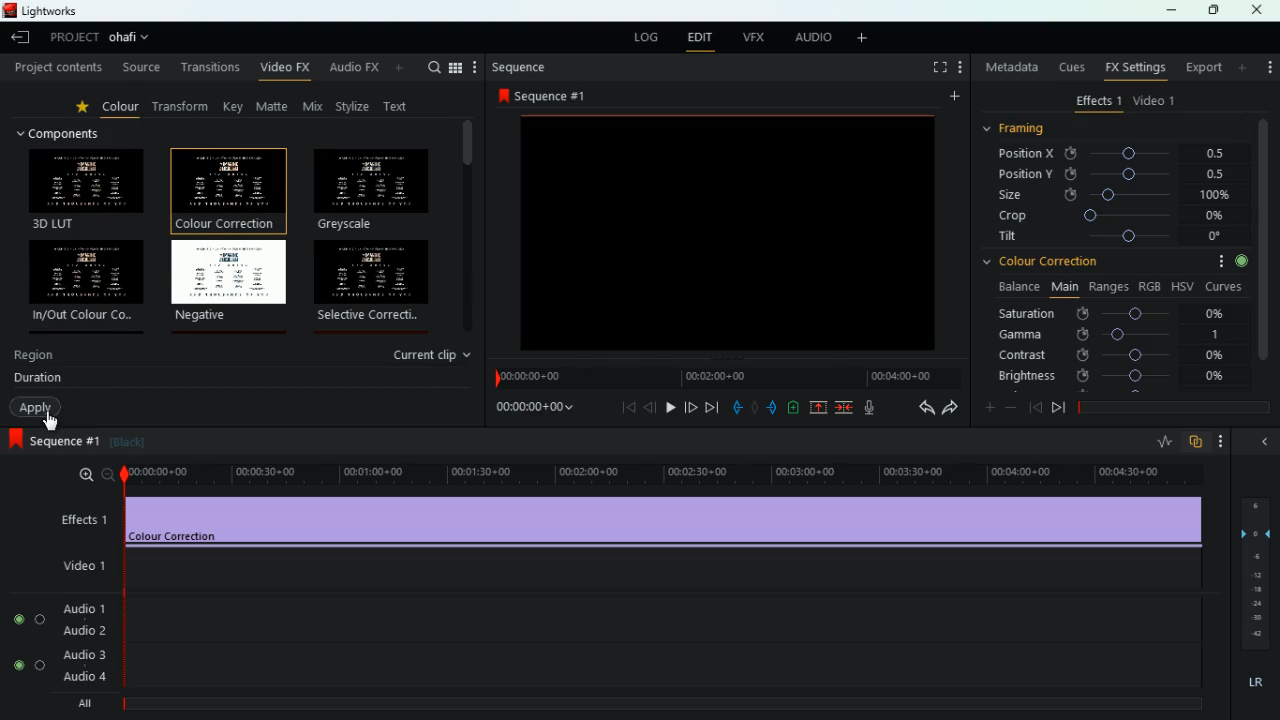 This screenshot has height=720, width=1280. Describe the element at coordinates (726, 231) in the screenshot. I see `image` at that location.